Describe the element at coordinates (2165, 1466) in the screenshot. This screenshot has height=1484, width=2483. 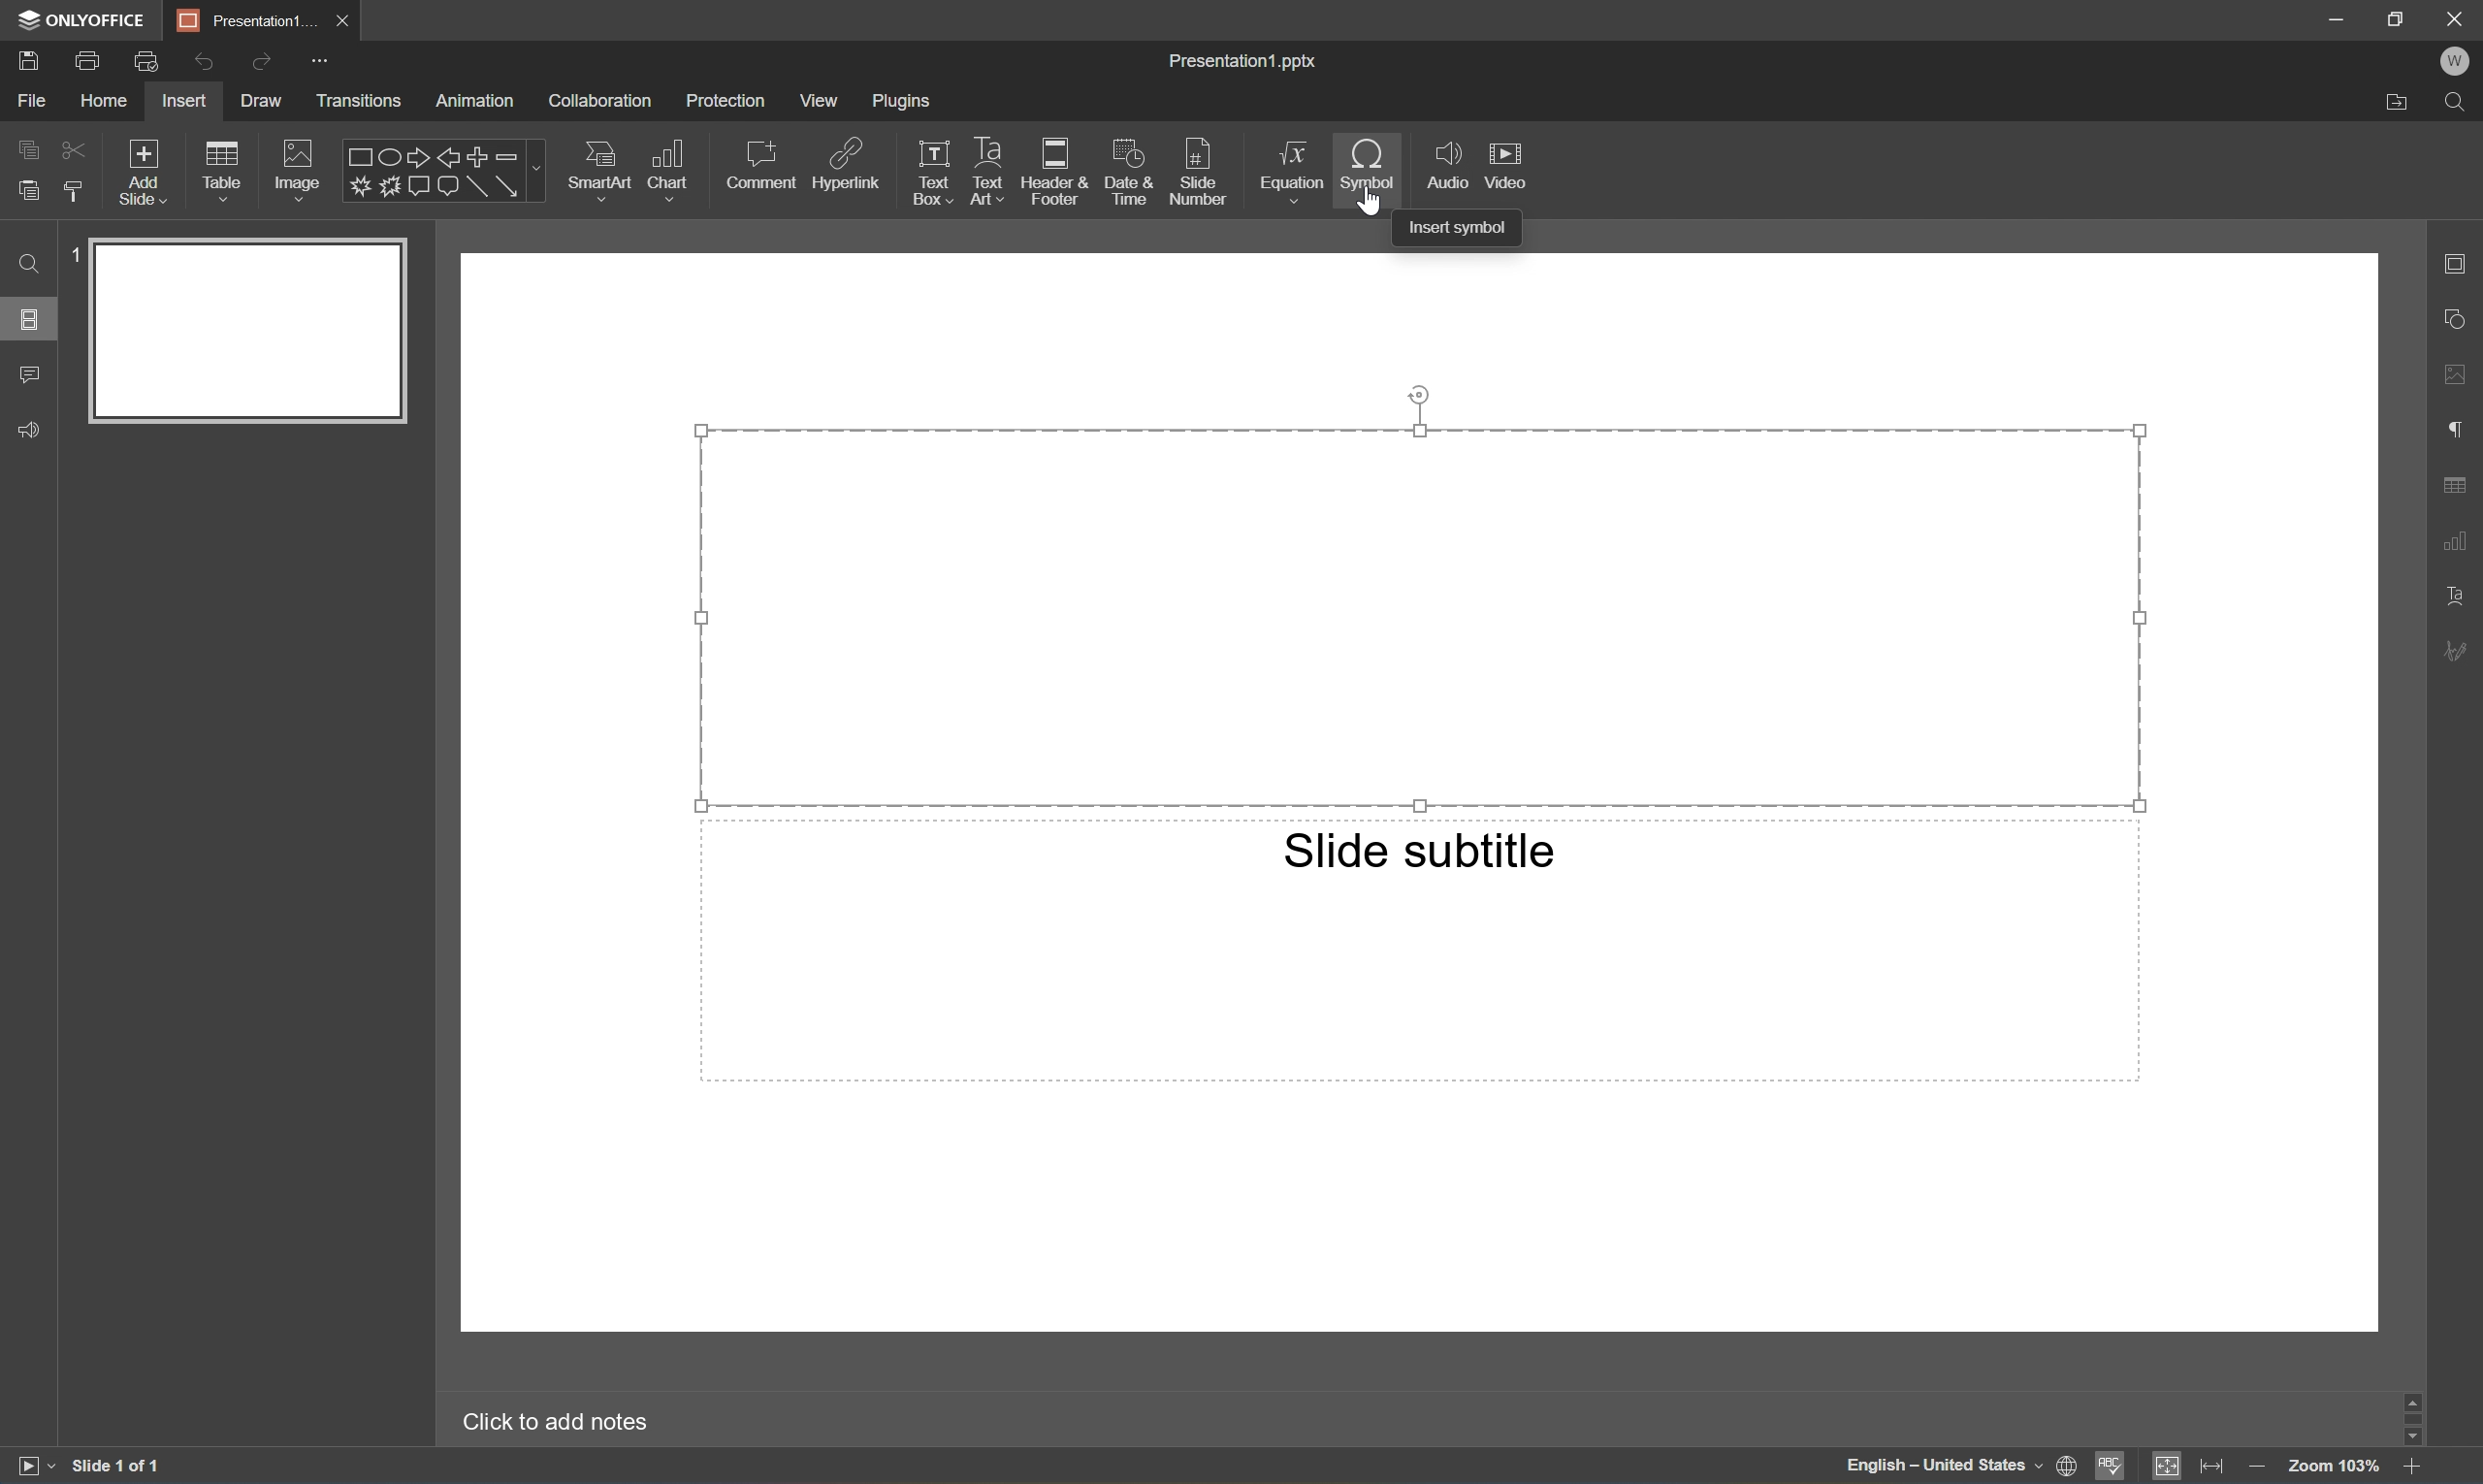
I see `Fit to slide` at that location.